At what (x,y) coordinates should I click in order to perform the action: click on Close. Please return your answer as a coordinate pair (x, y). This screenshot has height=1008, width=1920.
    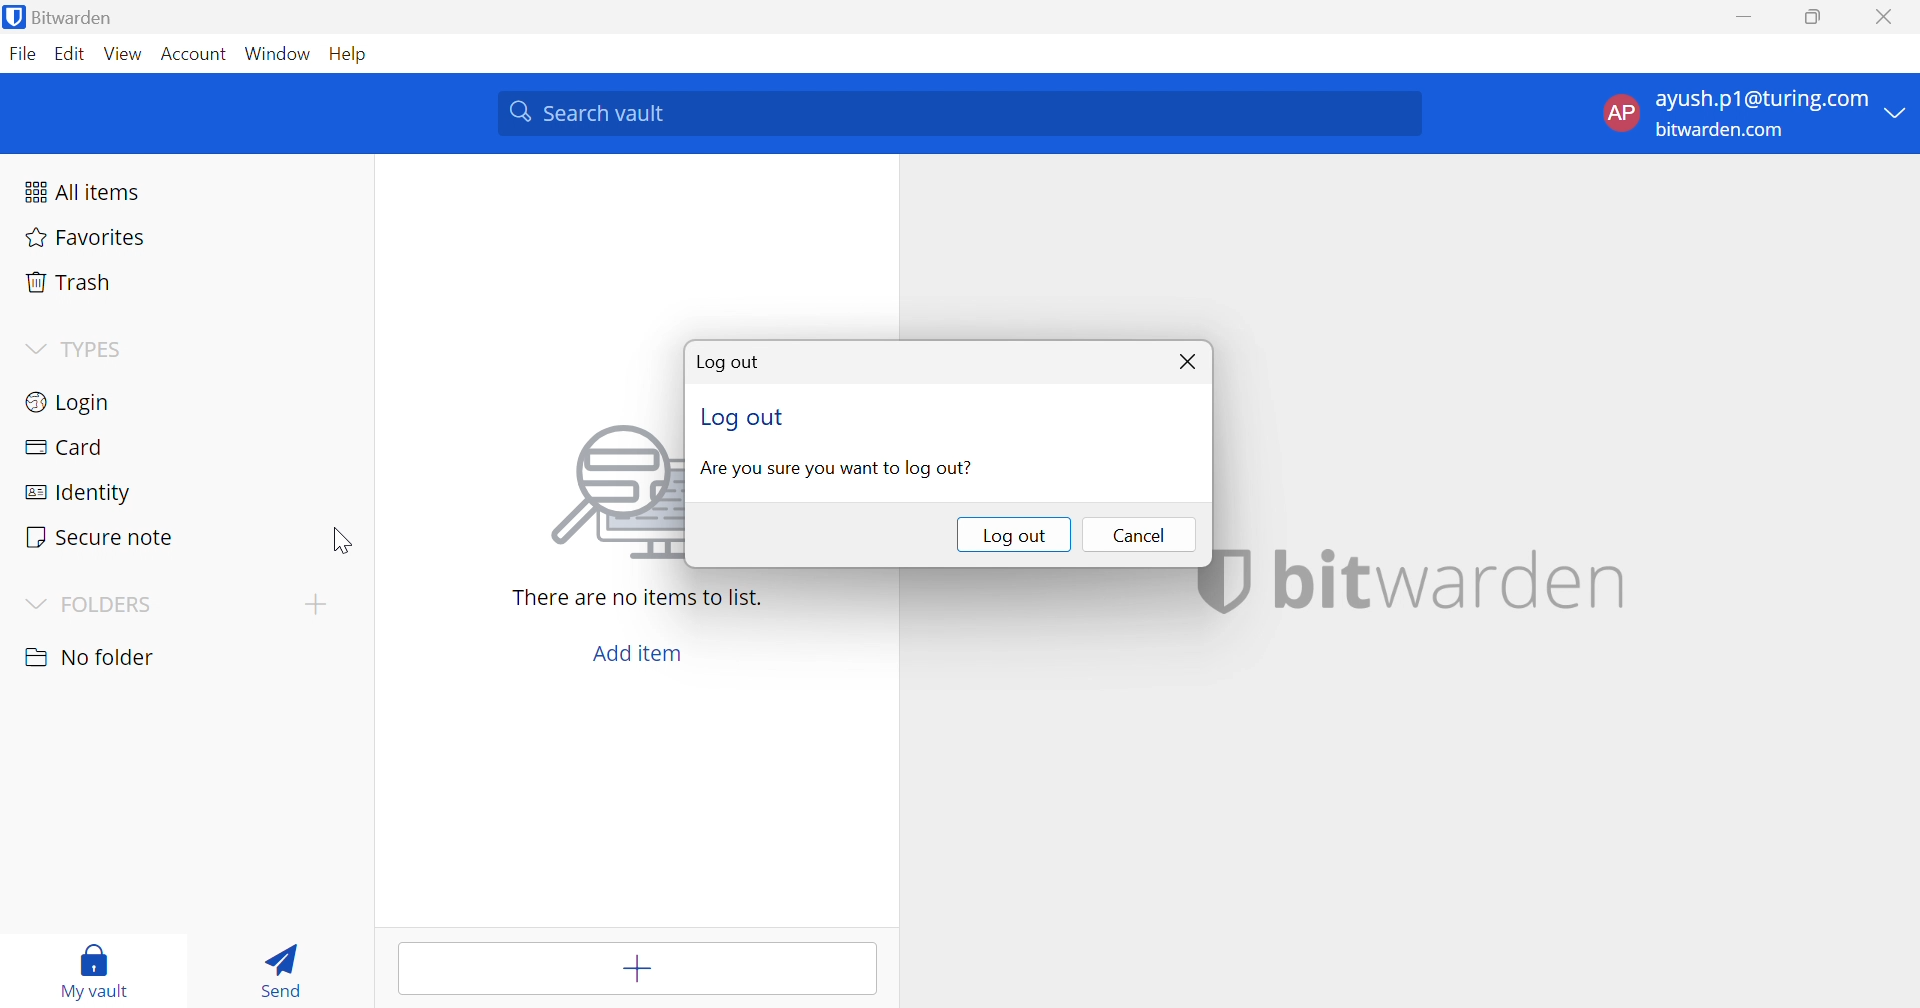
    Looking at the image, I should click on (1886, 18).